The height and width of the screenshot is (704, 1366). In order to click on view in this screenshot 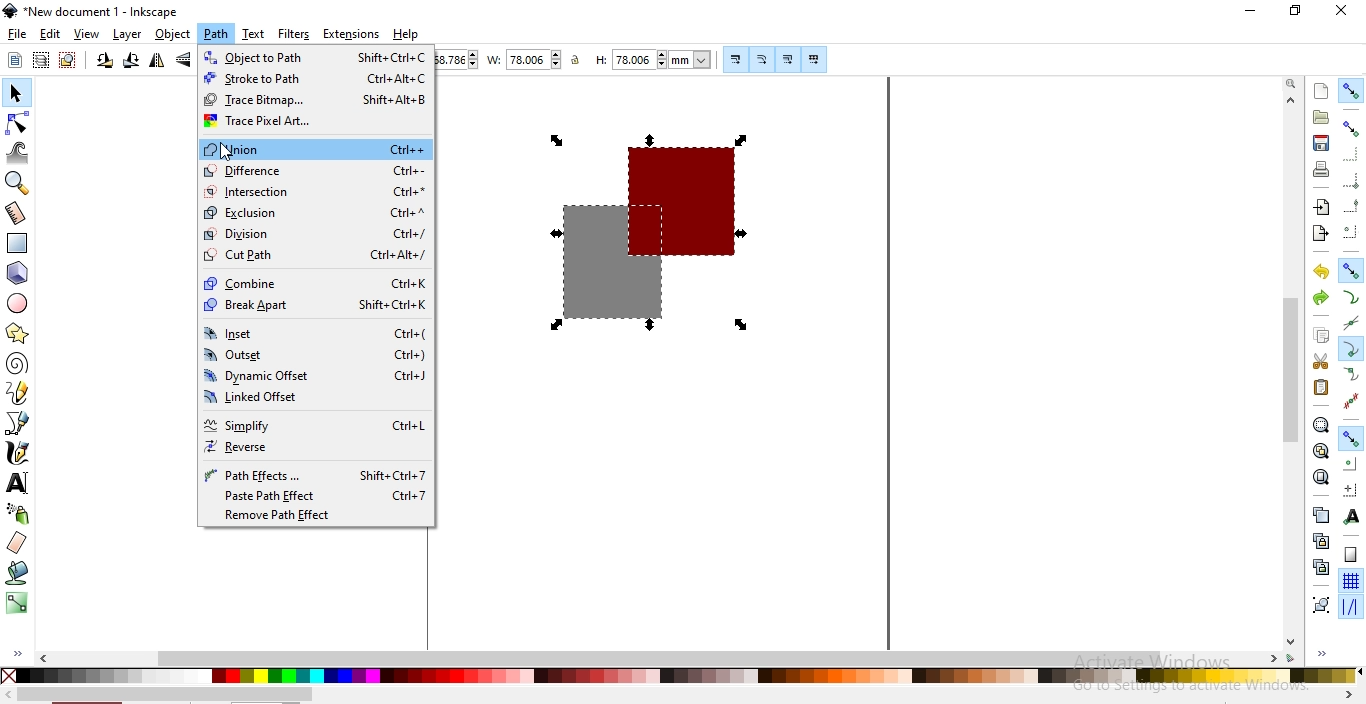, I will do `click(87, 35)`.